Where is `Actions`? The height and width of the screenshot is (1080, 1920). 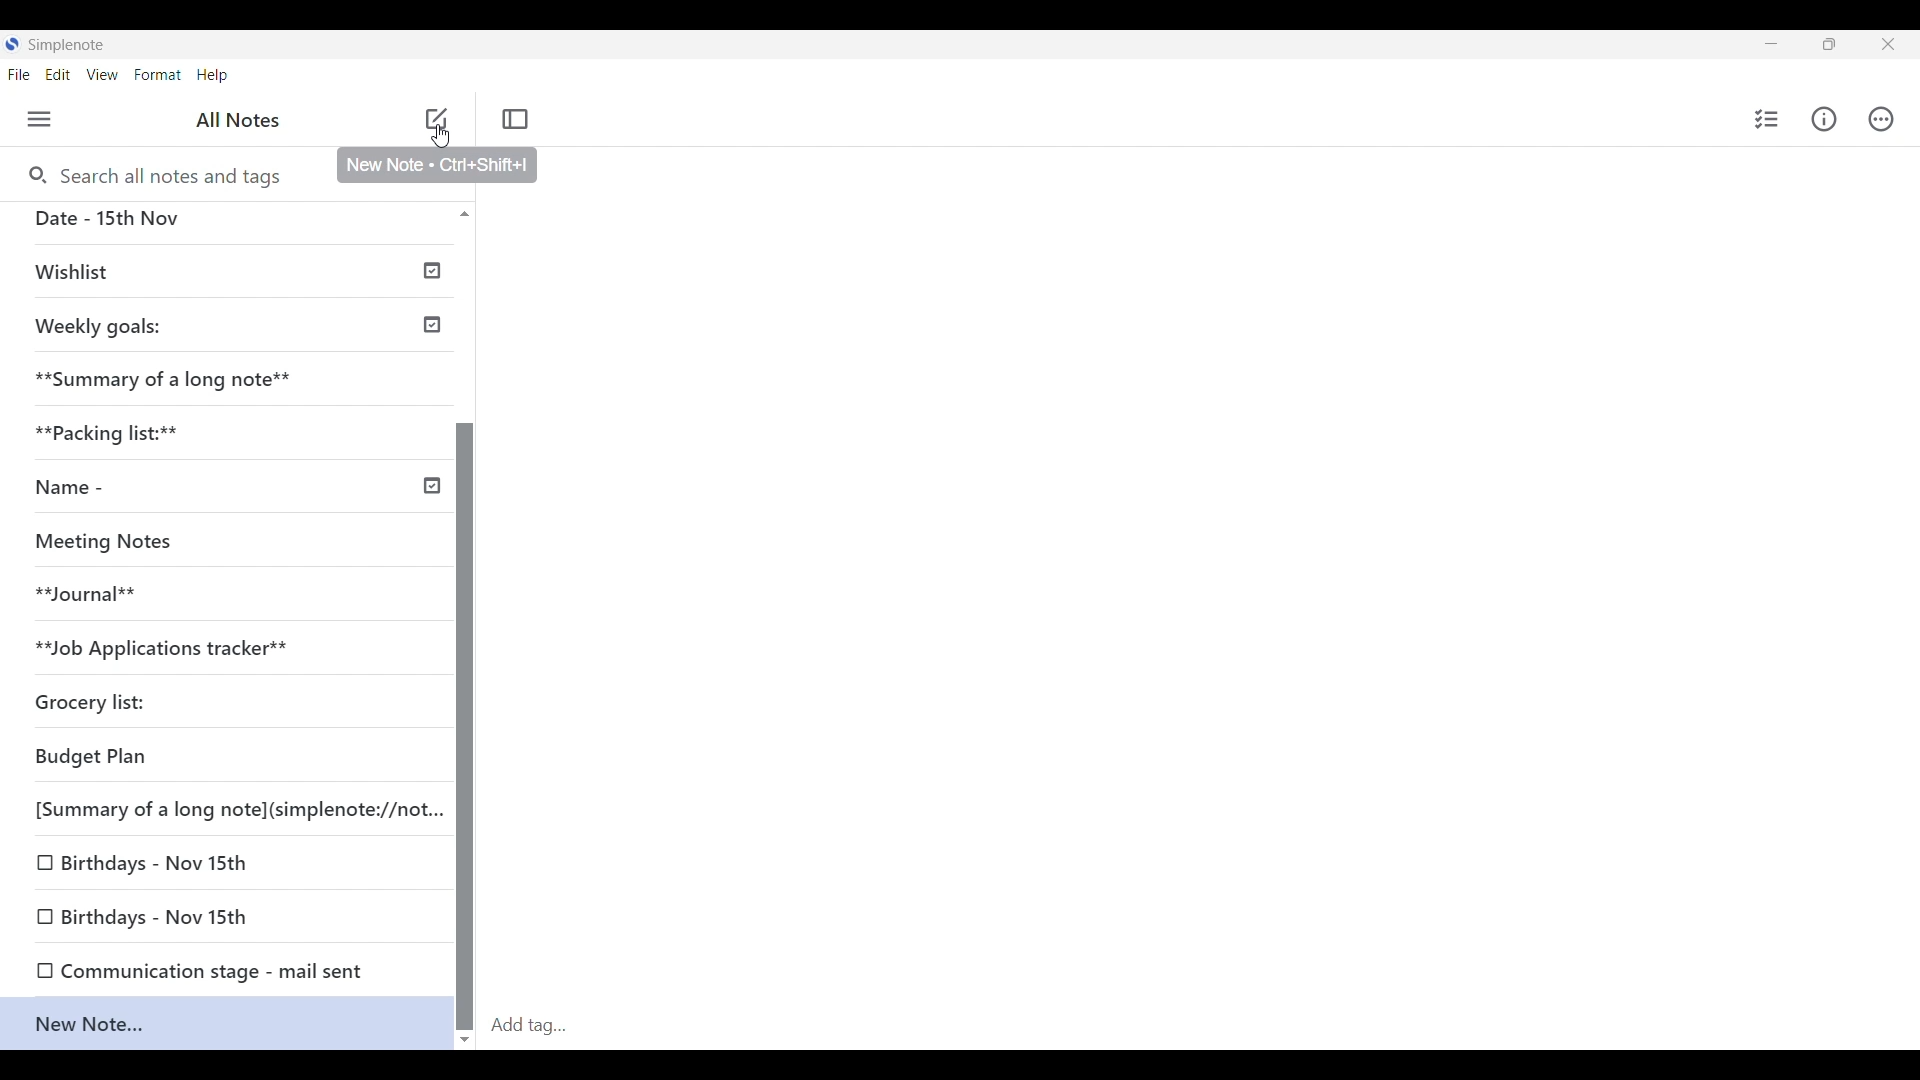 Actions is located at coordinates (1881, 120).